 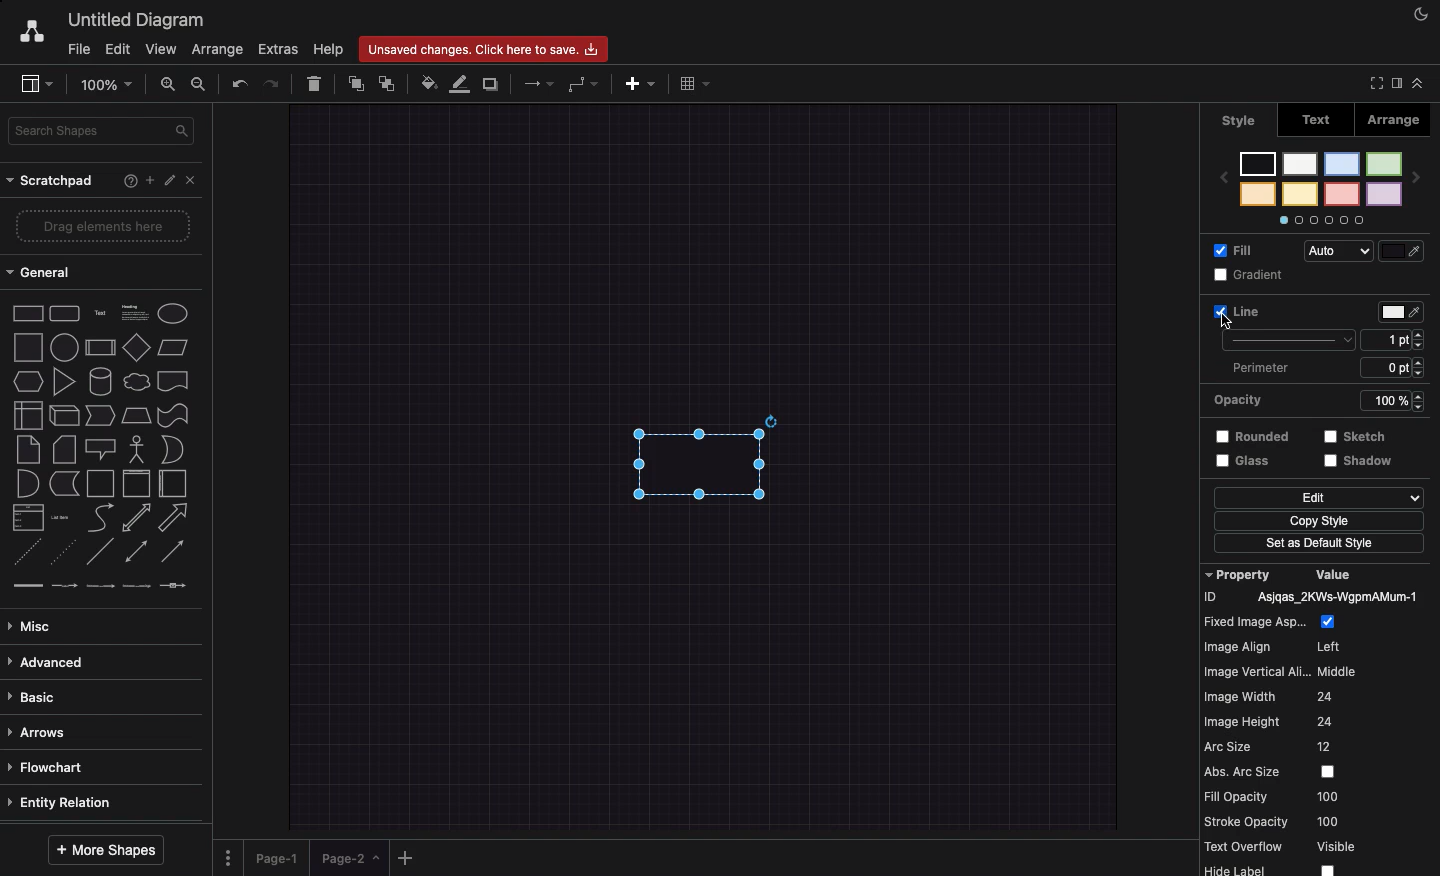 I want to click on Gradient, so click(x=1252, y=275).